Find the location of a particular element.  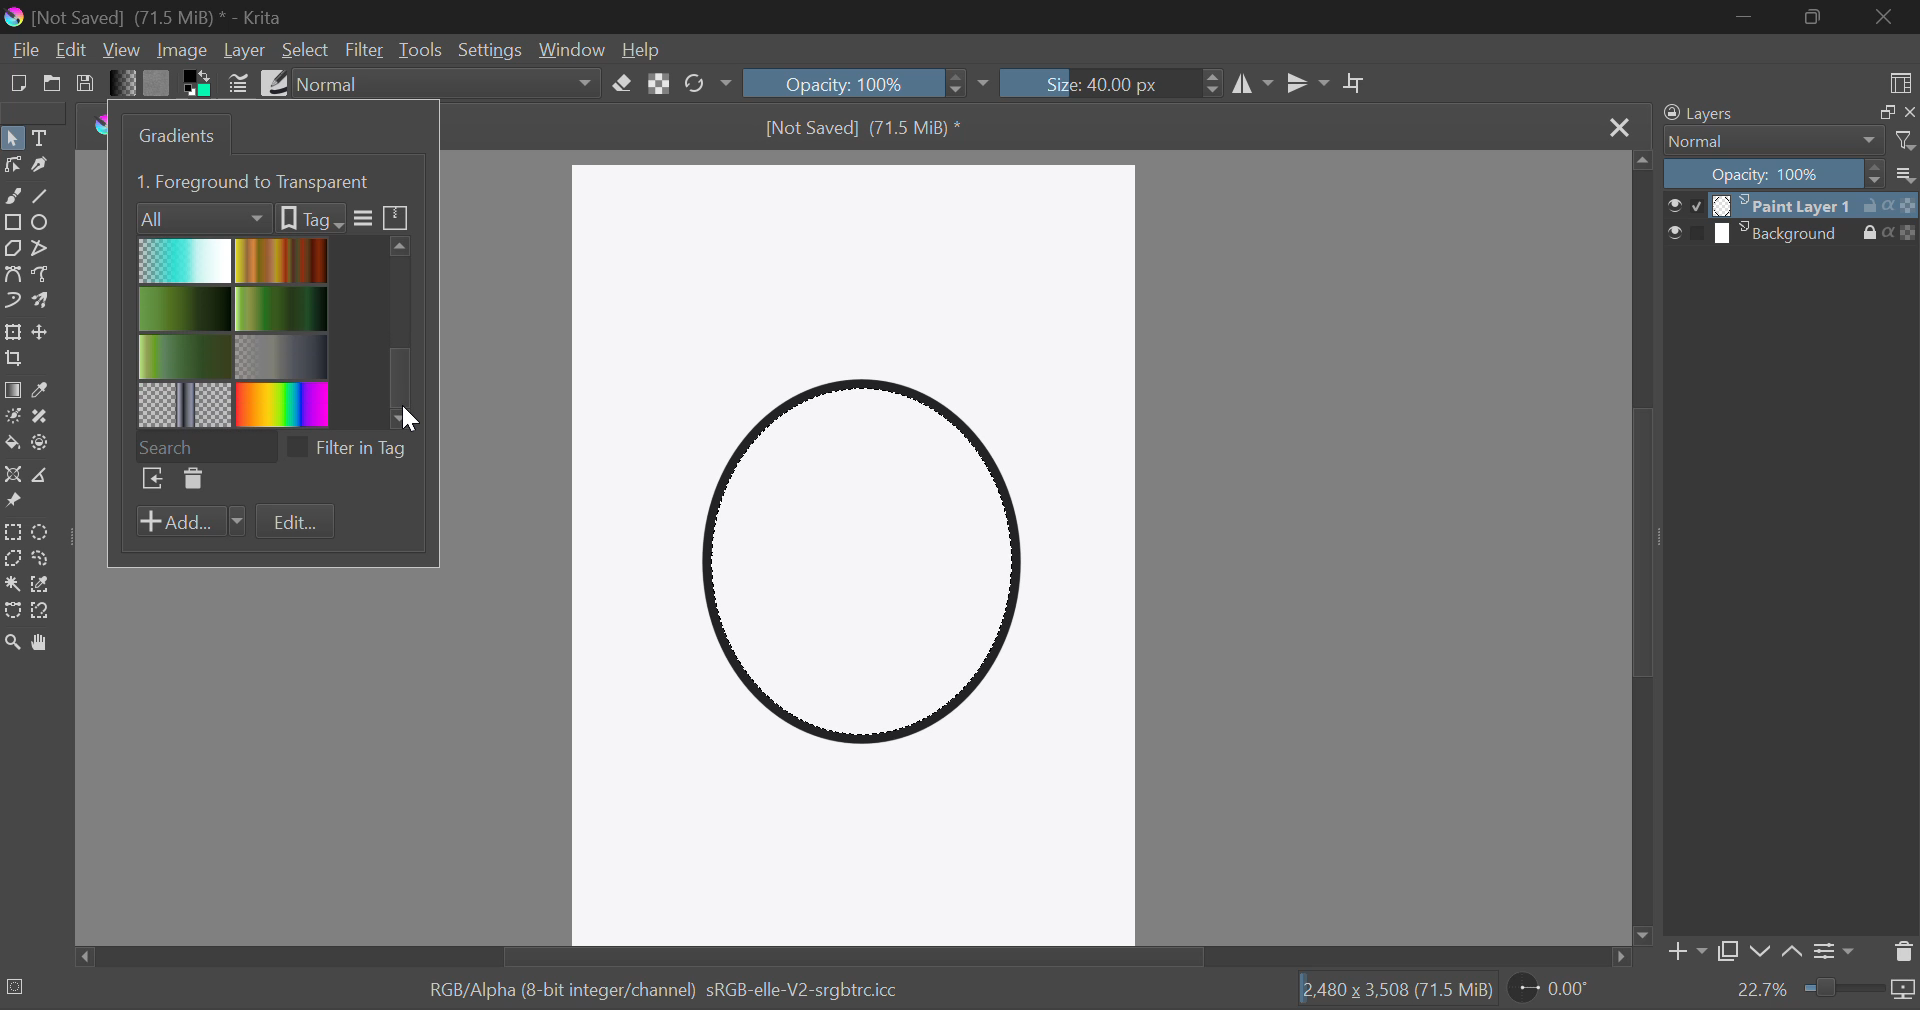

Rectangle Selection is located at coordinates (16, 530).